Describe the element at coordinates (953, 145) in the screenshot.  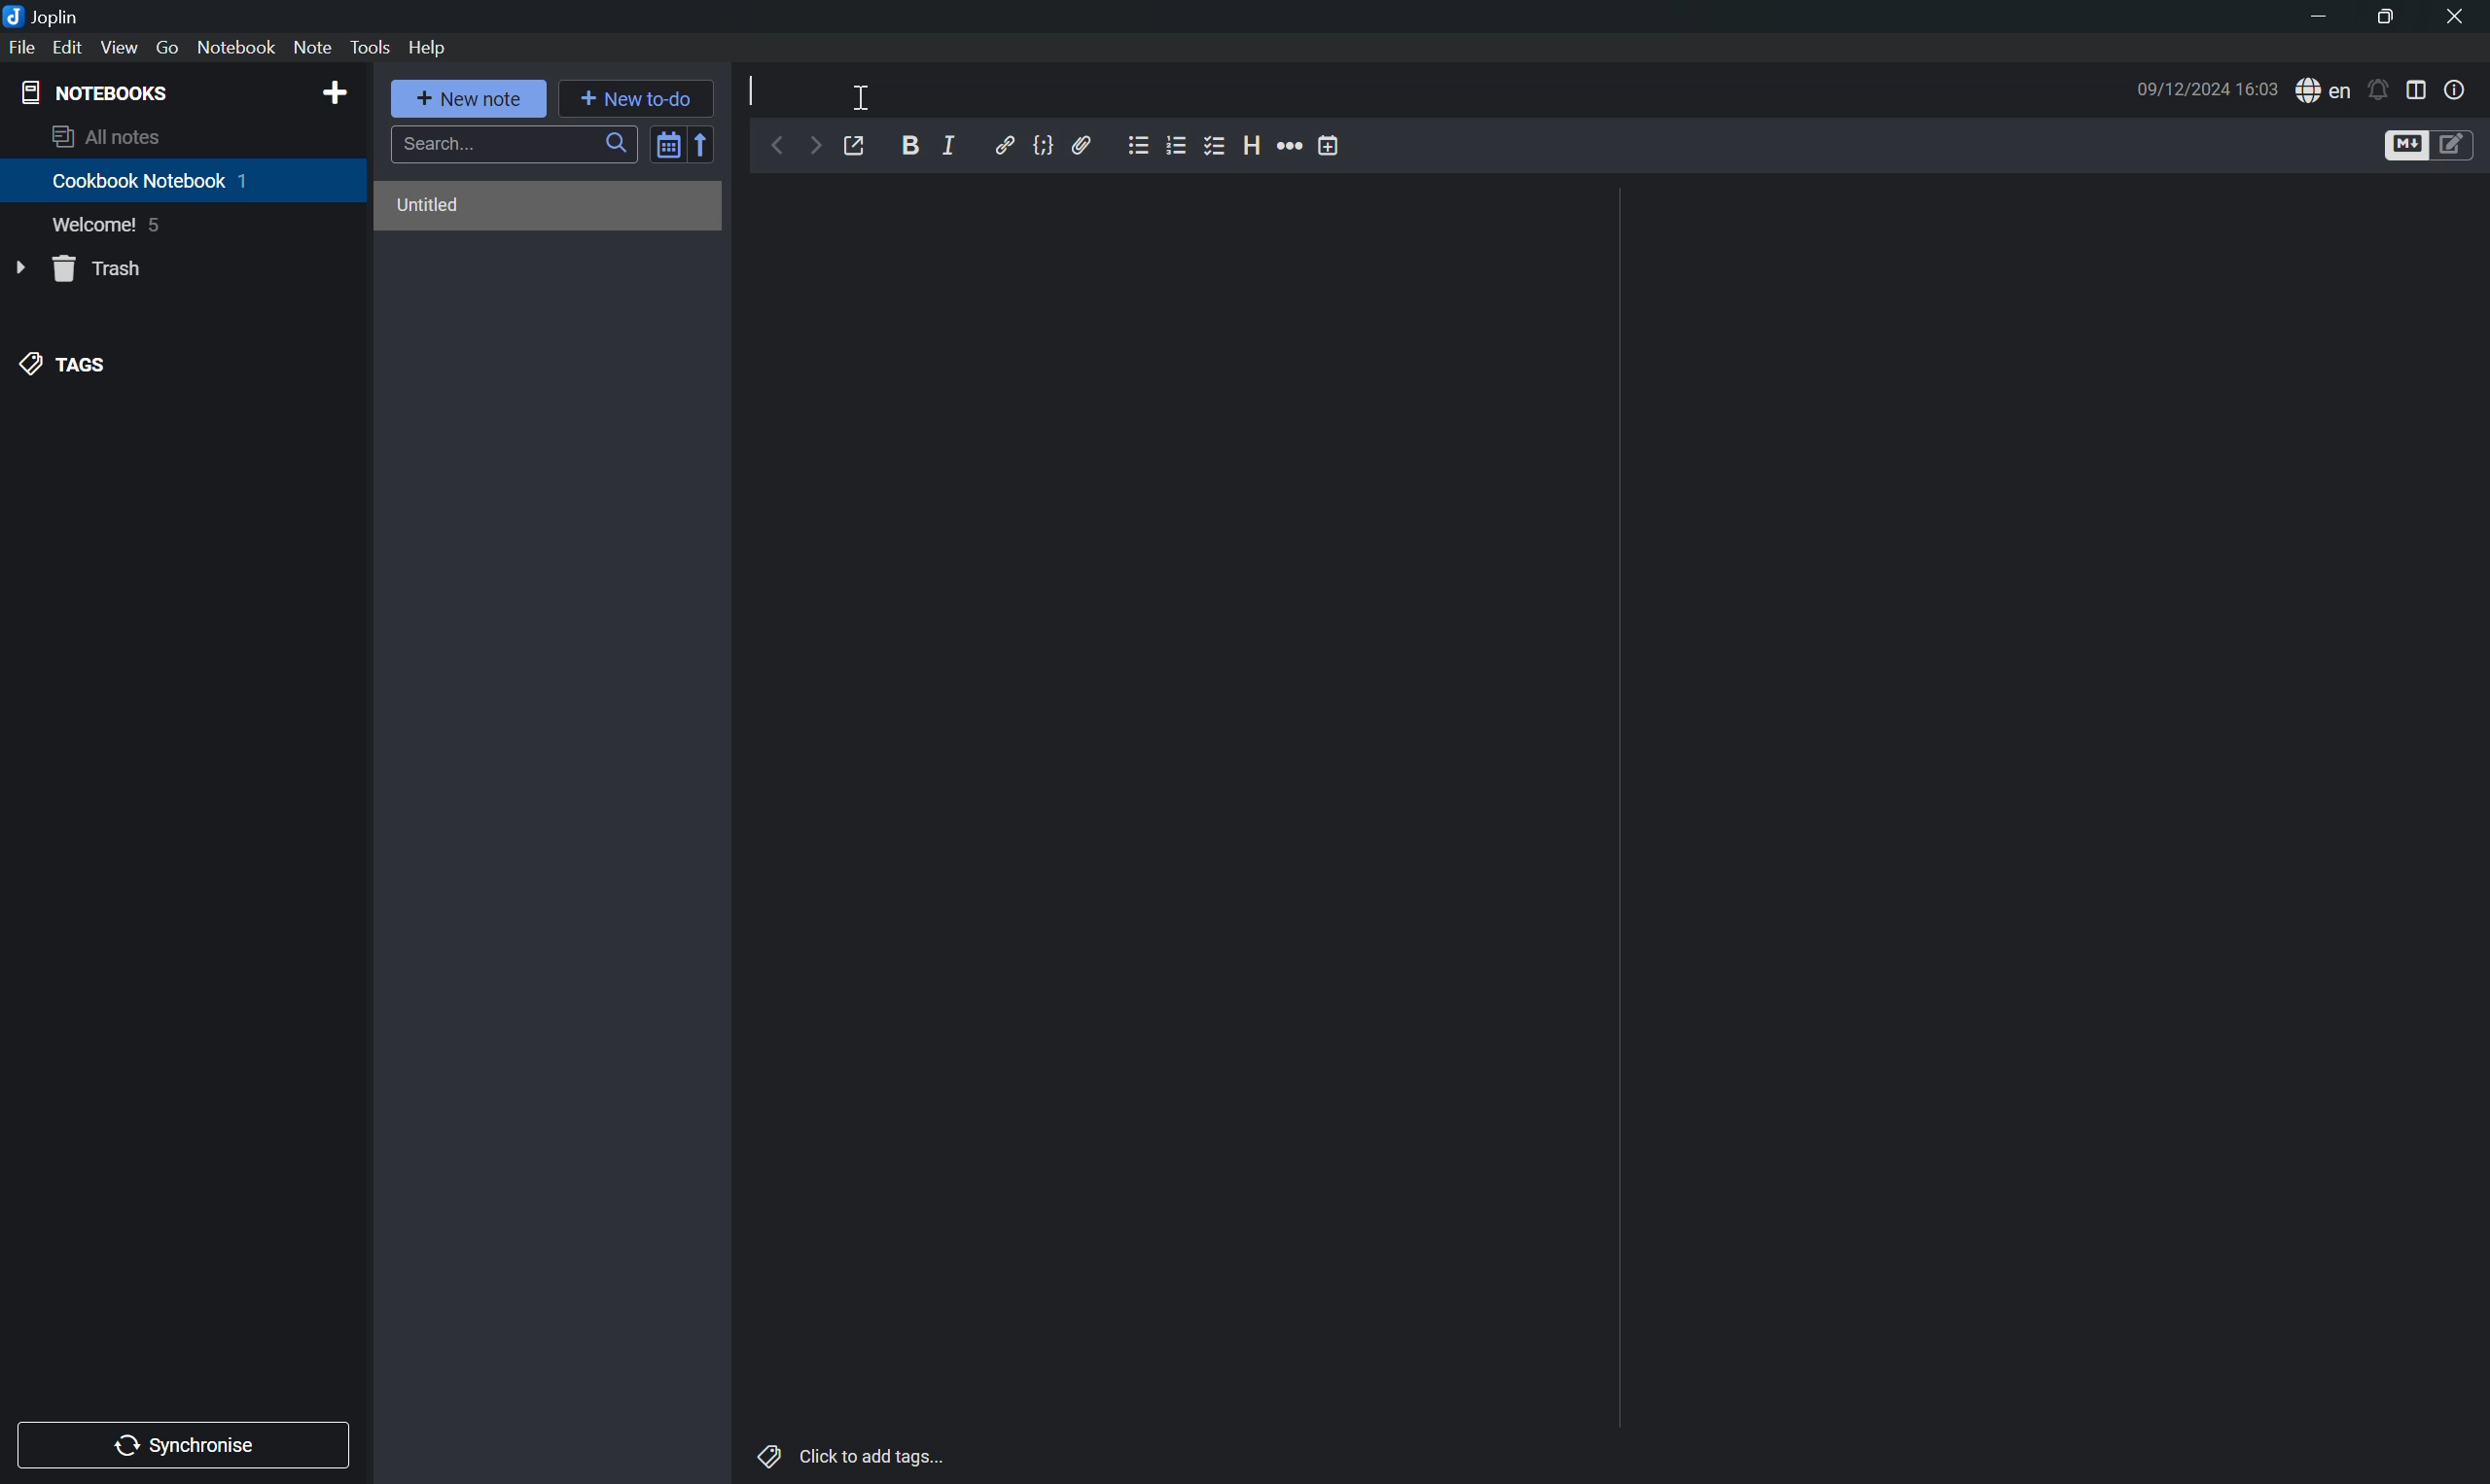
I see `Italic` at that location.